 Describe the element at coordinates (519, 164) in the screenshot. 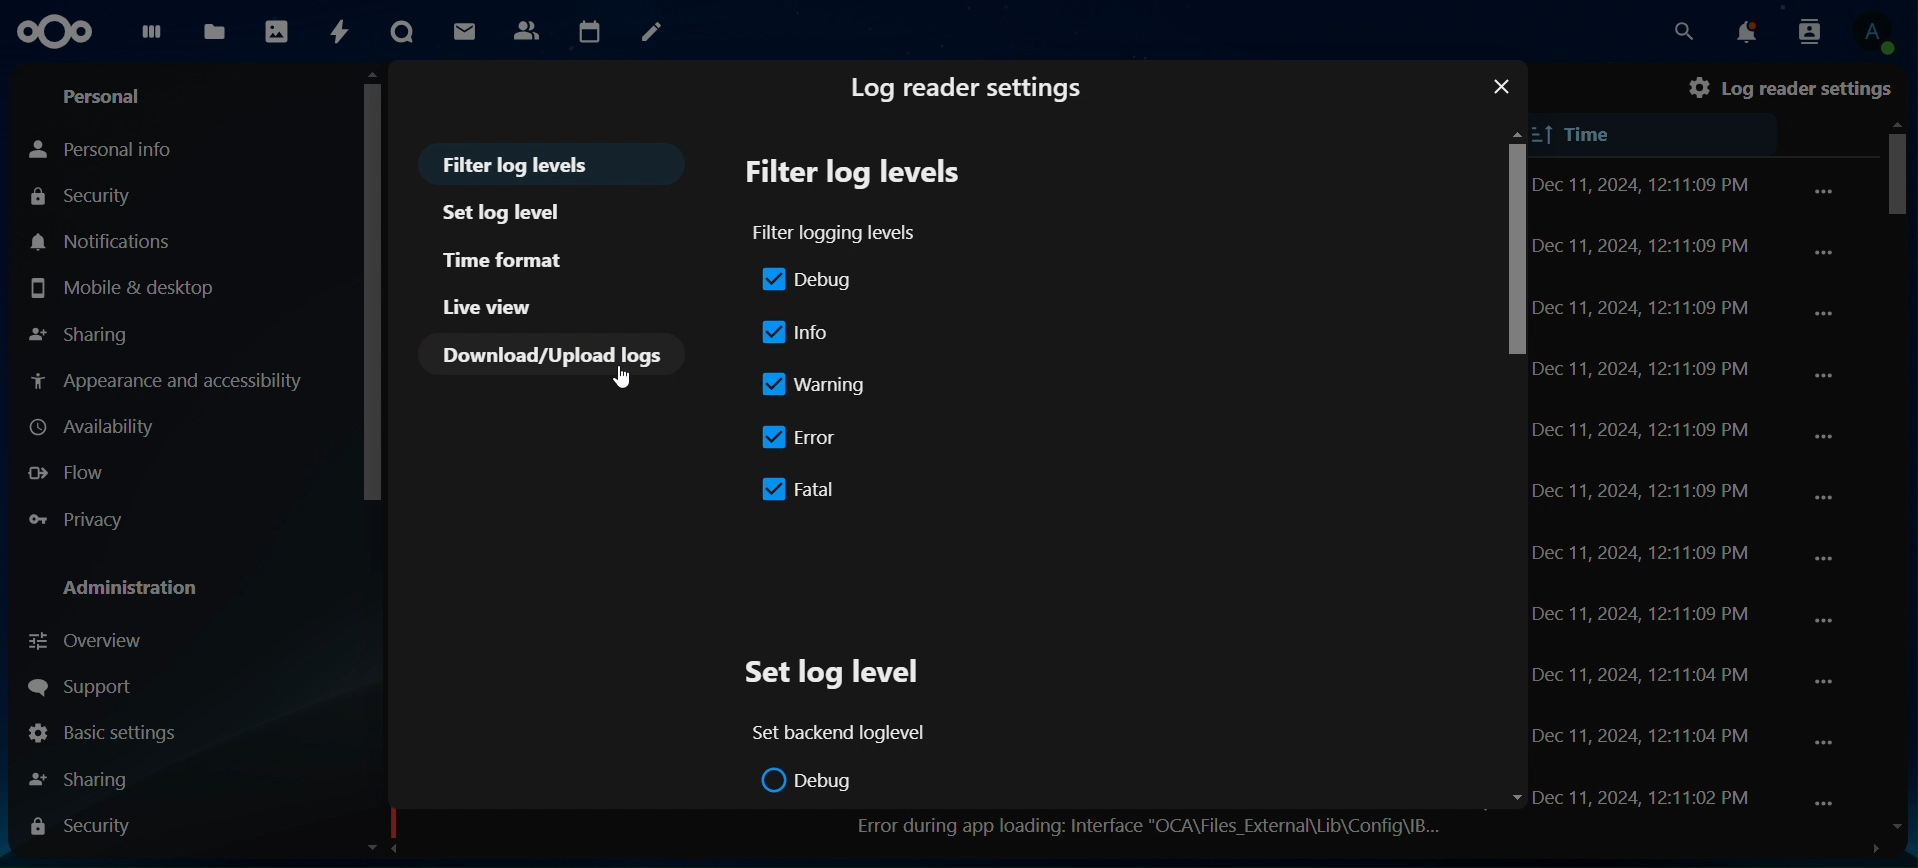

I see `filter log levels` at that location.